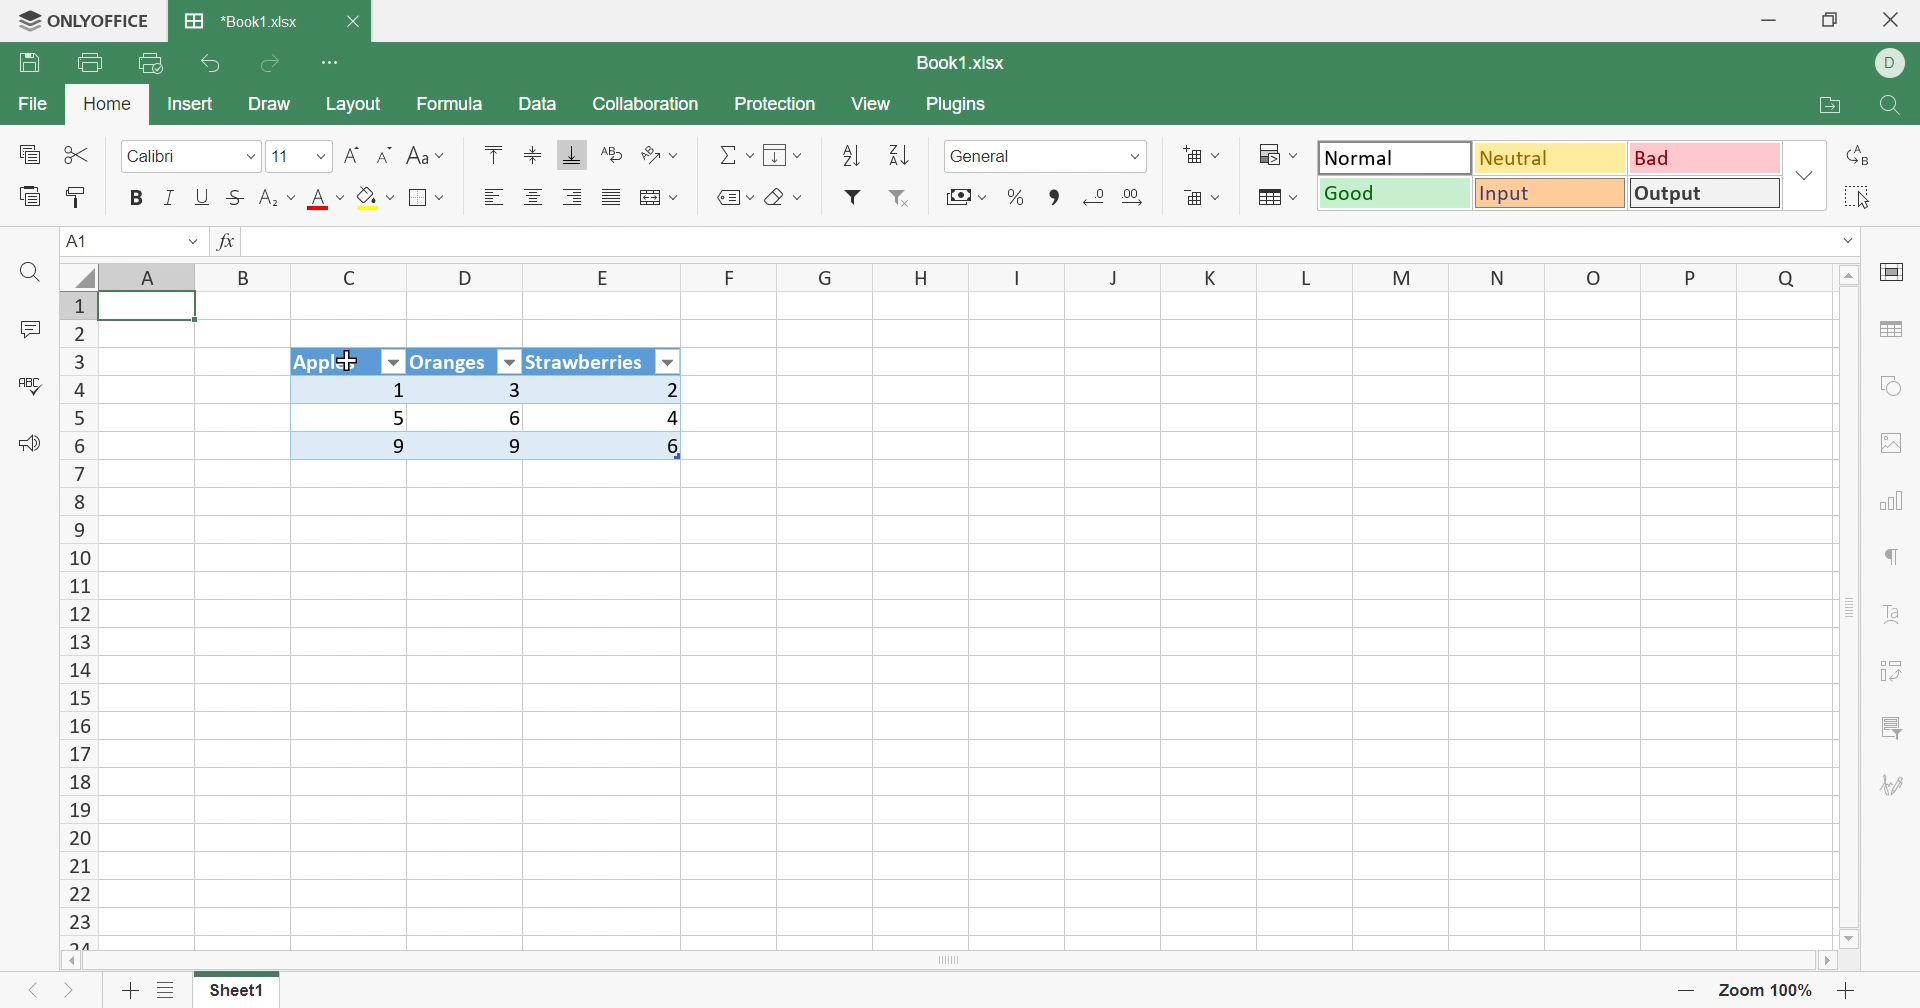 Image resolution: width=1920 pixels, height=1008 pixels. I want to click on Fill, so click(785, 156).